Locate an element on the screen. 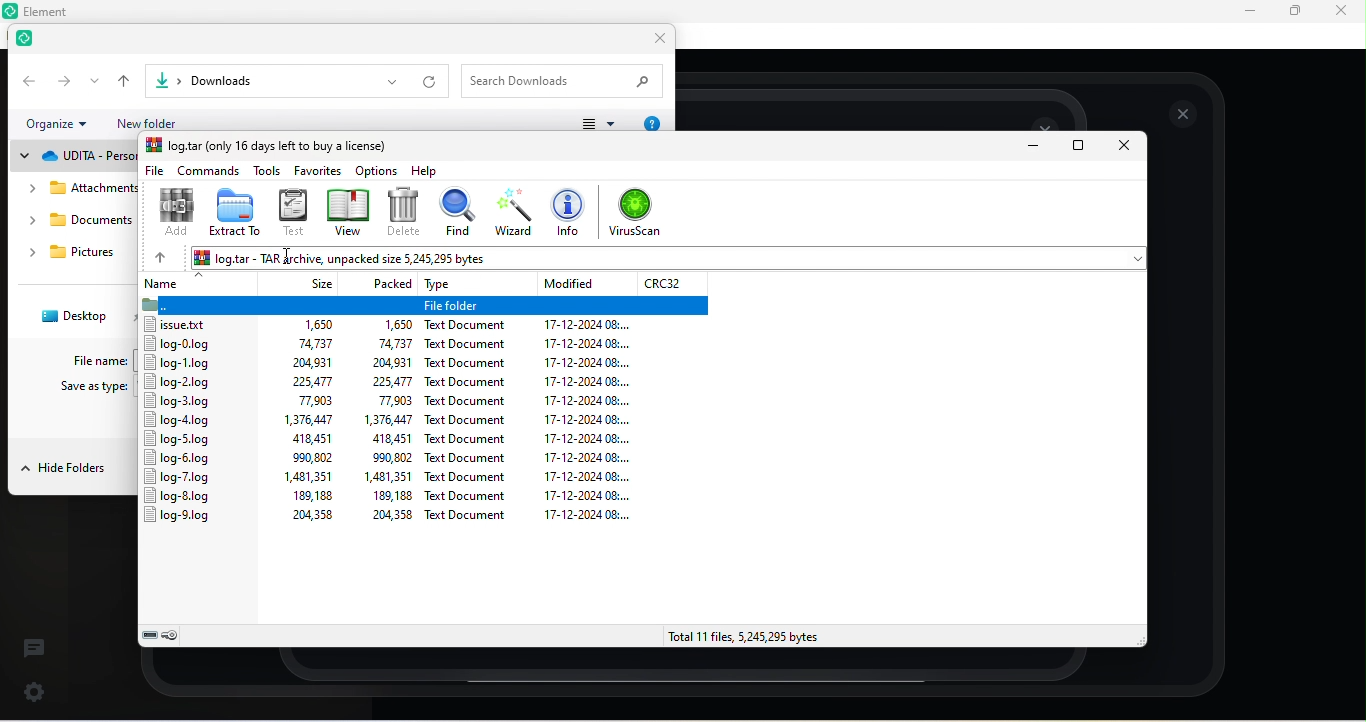 Image resolution: width=1366 pixels, height=722 pixels. 225,477 is located at coordinates (312, 381).